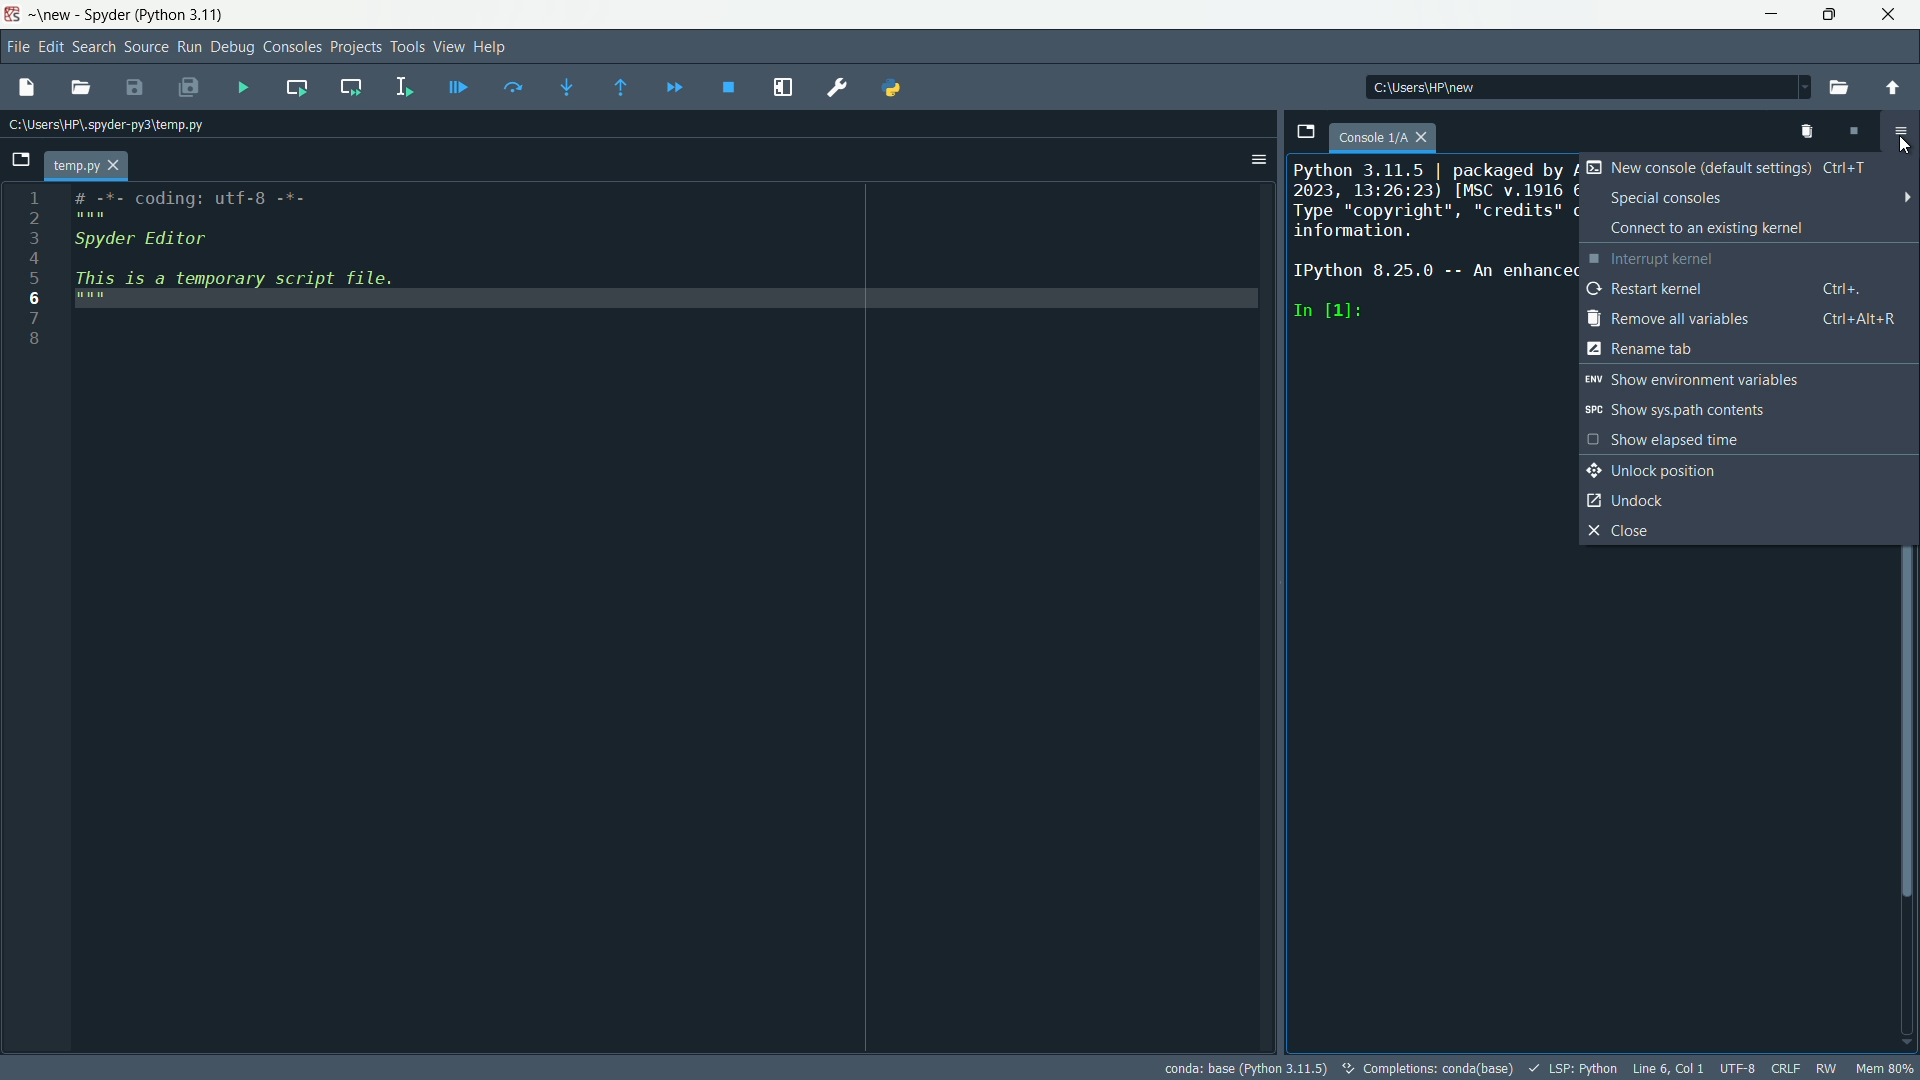 The image size is (1920, 1080). I want to click on view menu, so click(448, 46).